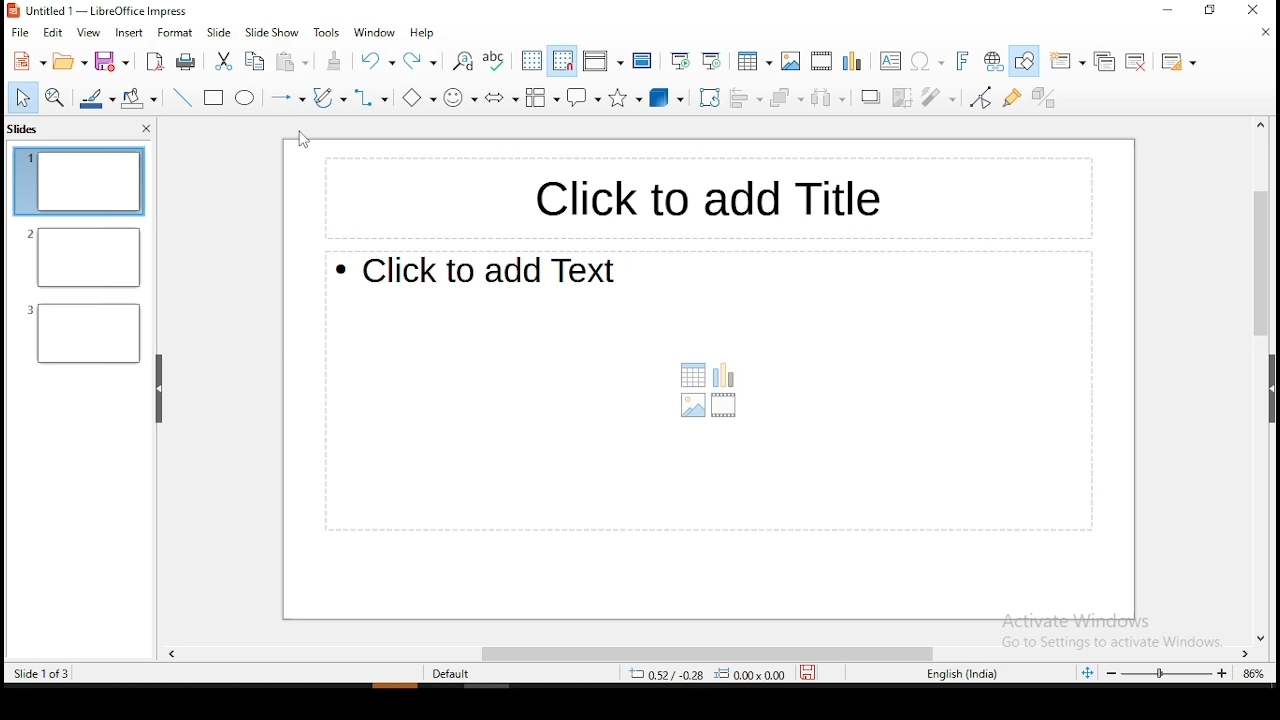  I want to click on format, so click(174, 35).